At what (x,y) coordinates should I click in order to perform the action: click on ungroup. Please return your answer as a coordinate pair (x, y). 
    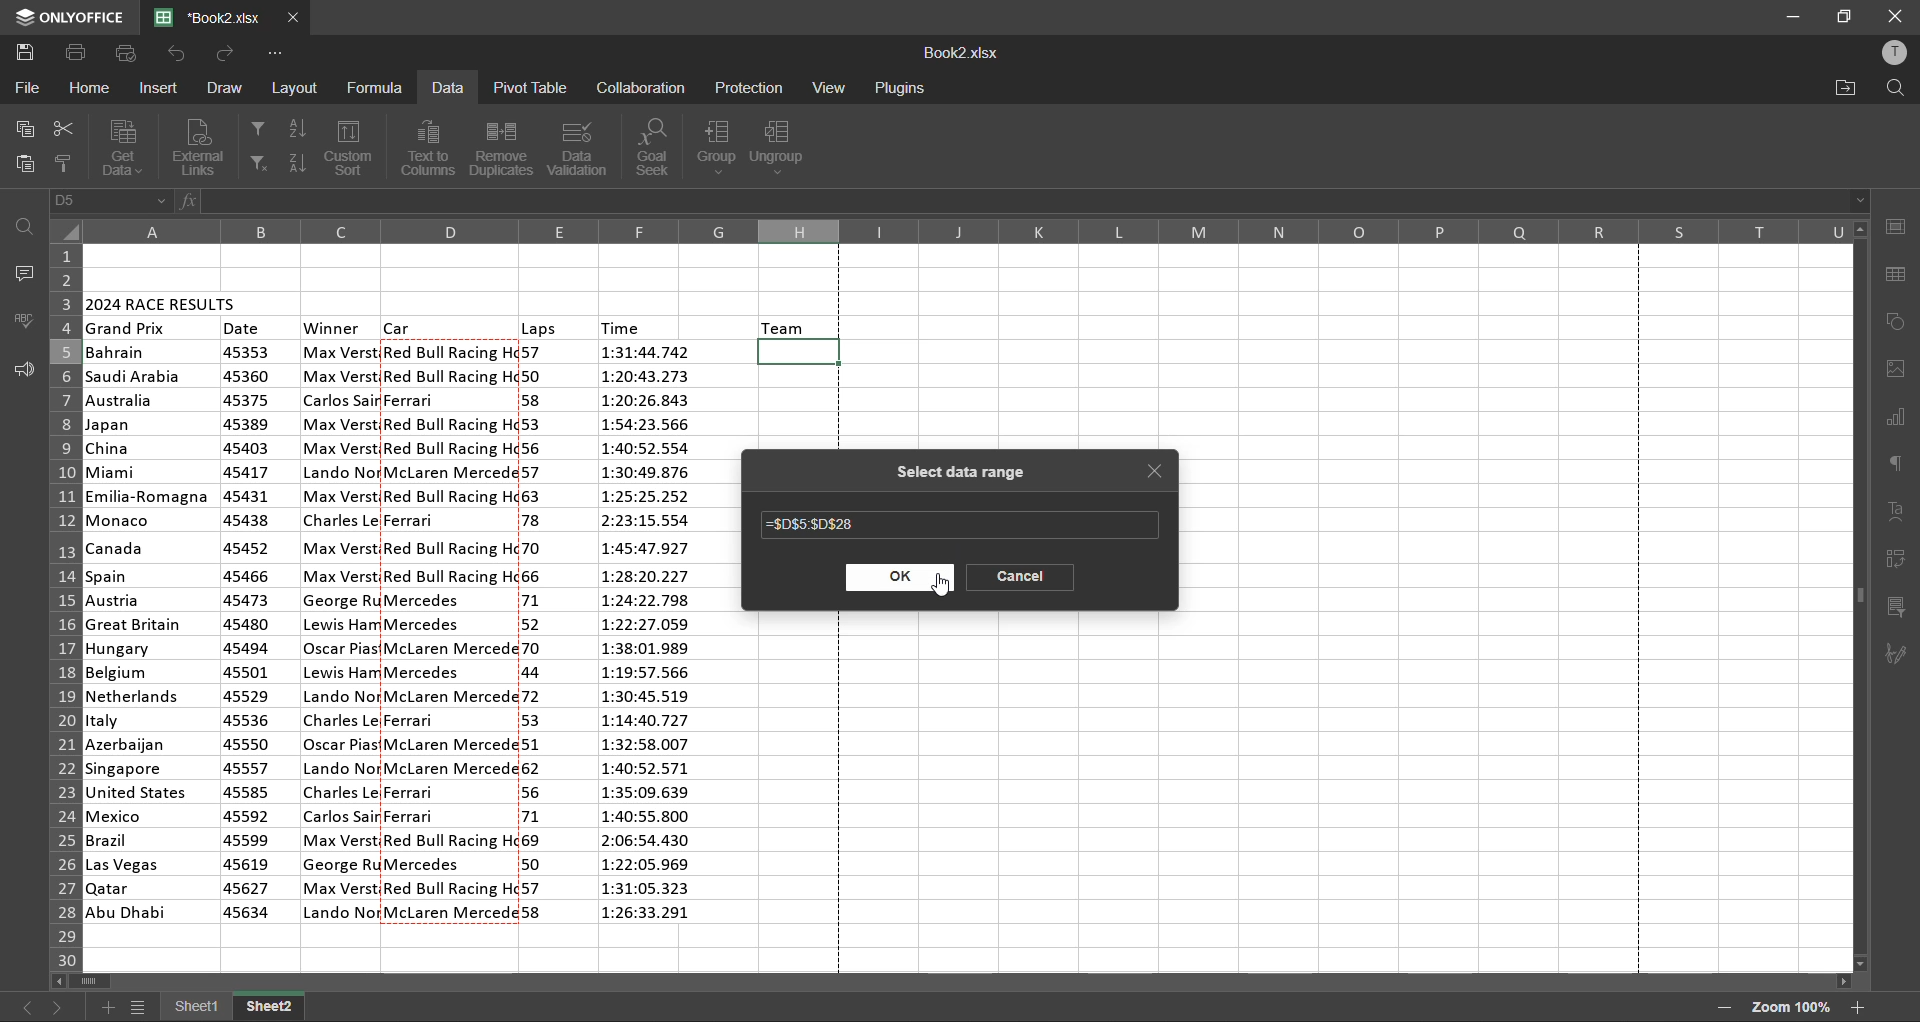
    Looking at the image, I should click on (785, 148).